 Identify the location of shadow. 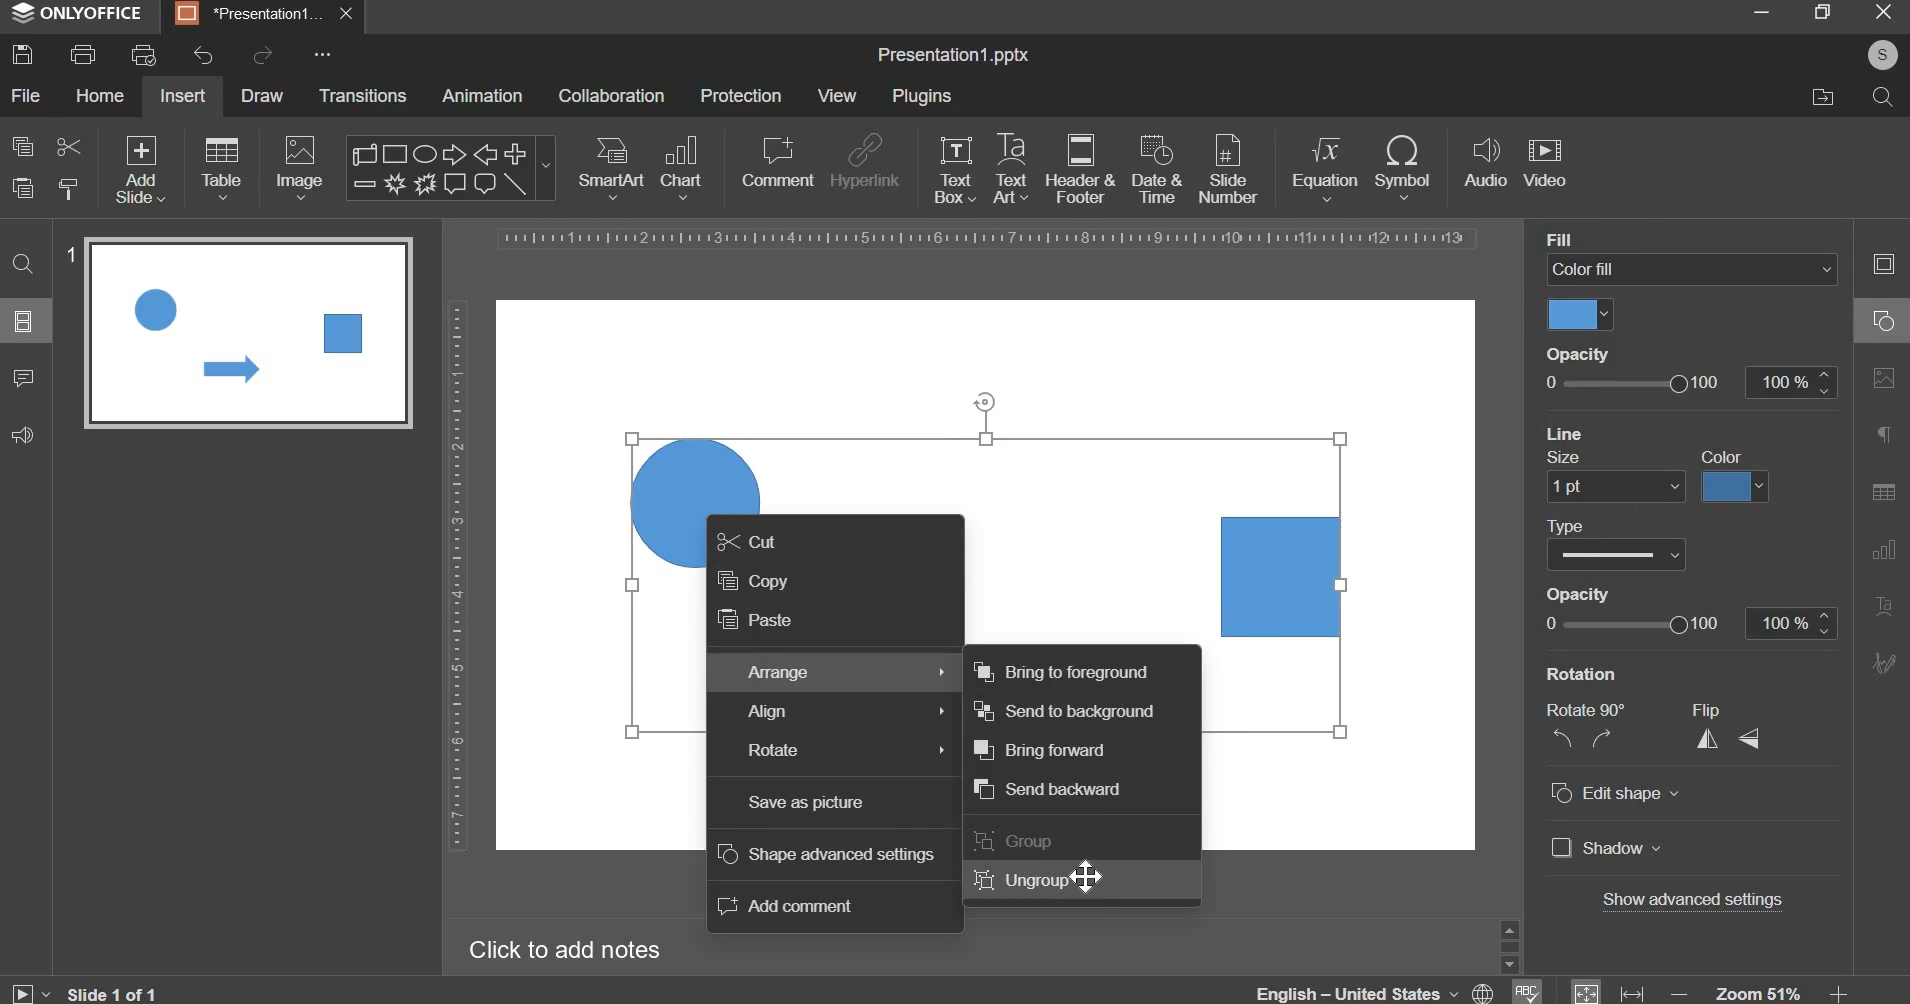
(1607, 850).